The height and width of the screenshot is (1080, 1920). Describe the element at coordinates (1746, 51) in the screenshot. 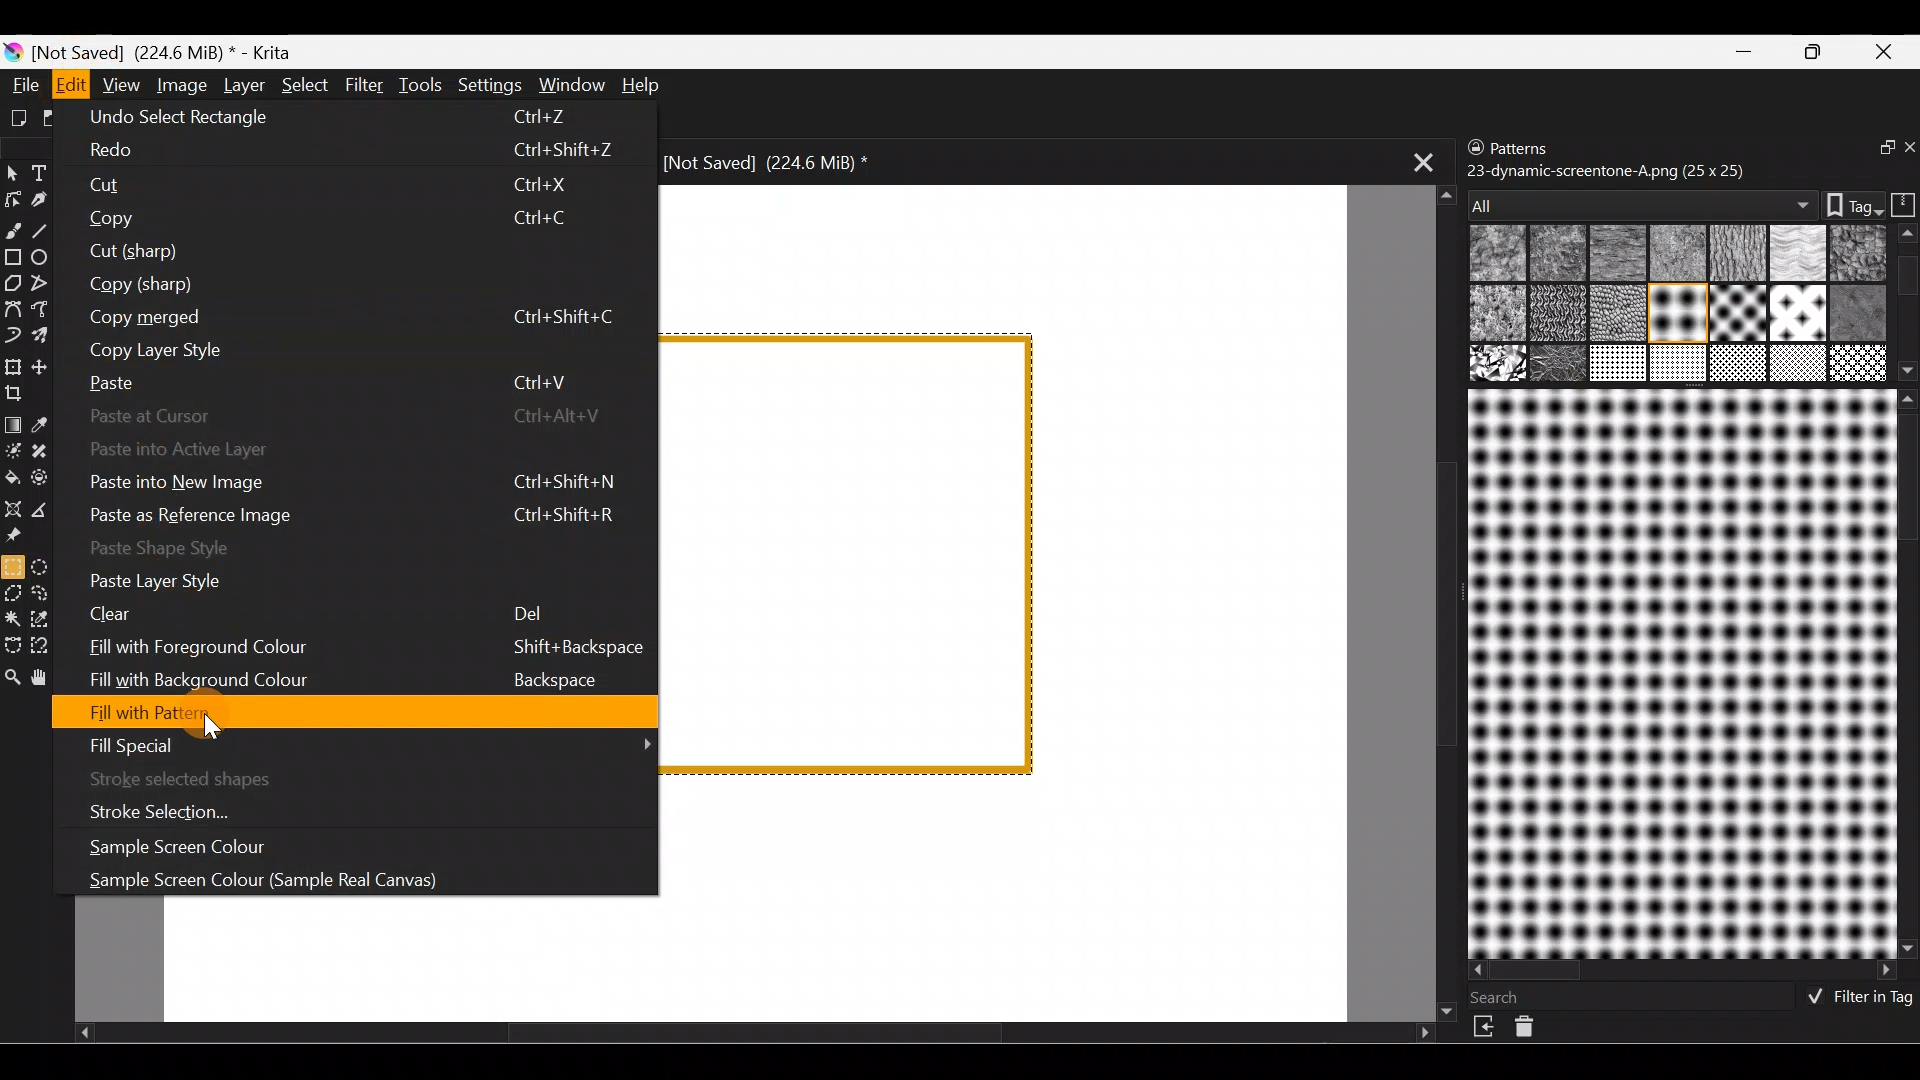

I see `Minimize` at that location.